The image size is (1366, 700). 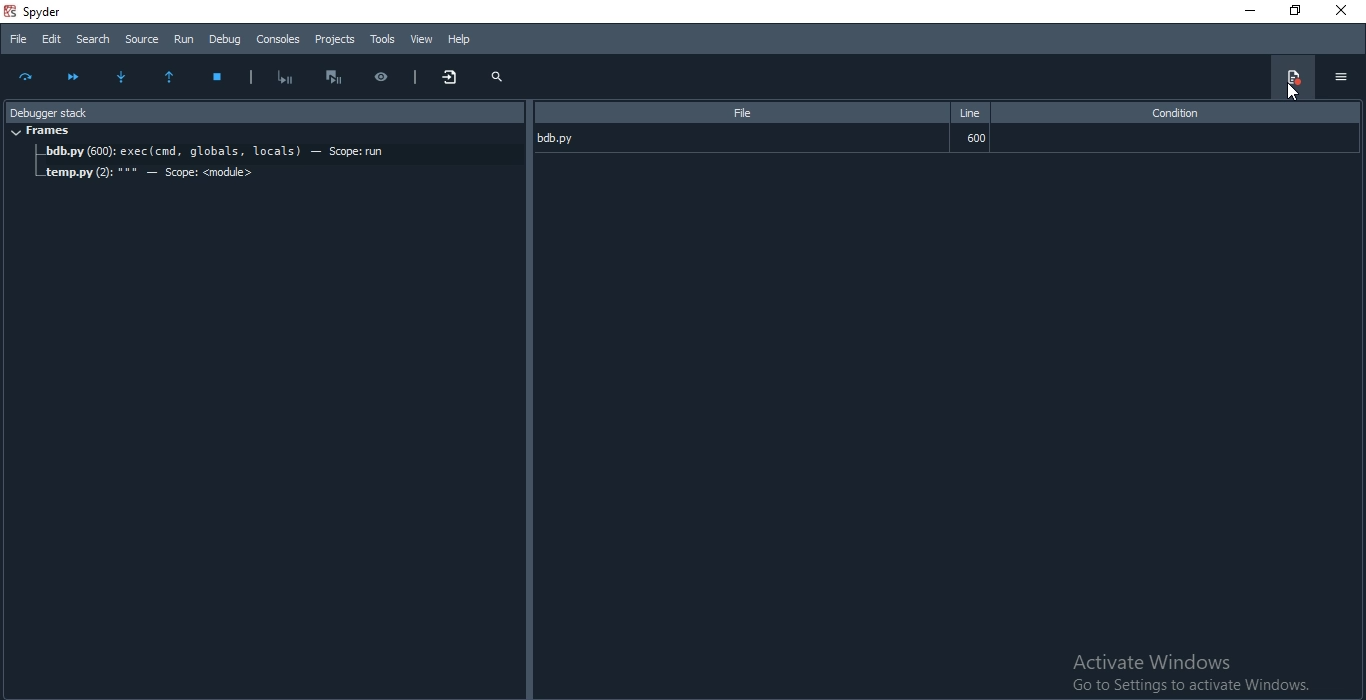 I want to click on Debug, so click(x=225, y=39).